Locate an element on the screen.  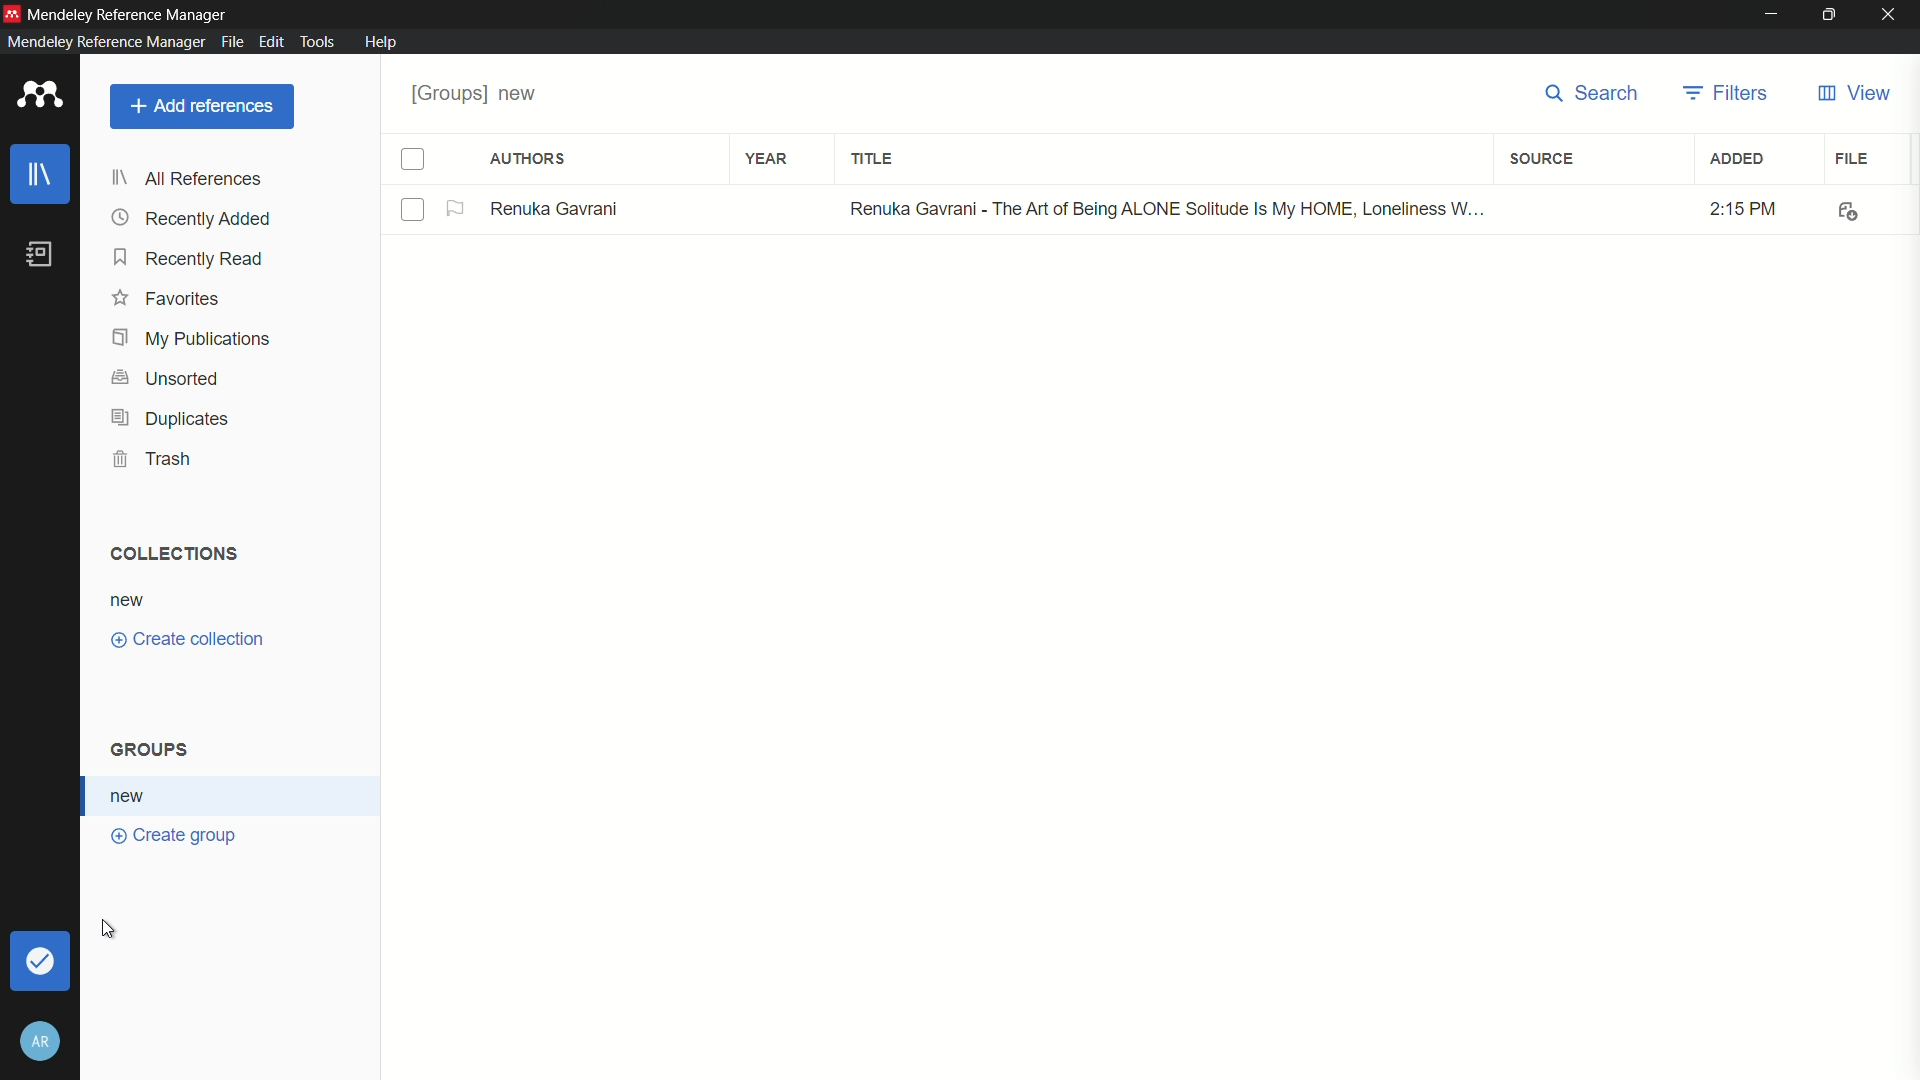
filters is located at coordinates (1729, 96).